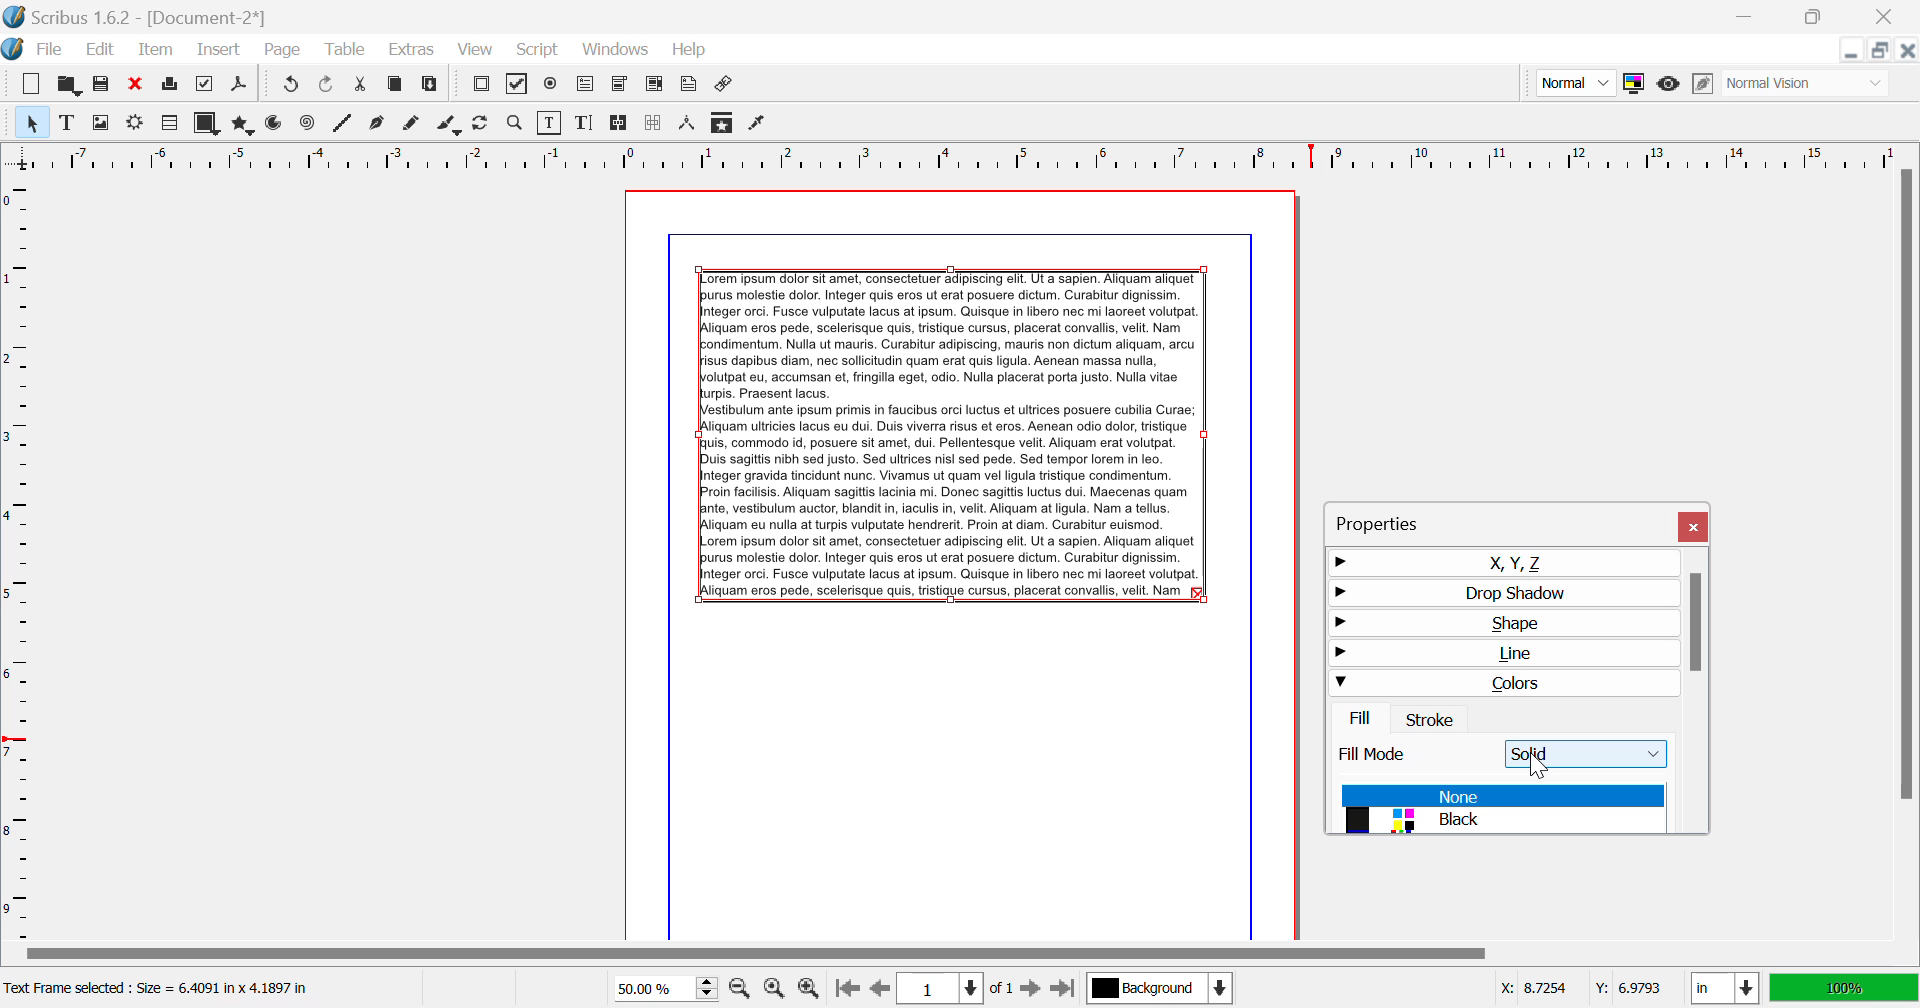  What do you see at coordinates (616, 49) in the screenshot?
I see `Windows` at bounding box center [616, 49].